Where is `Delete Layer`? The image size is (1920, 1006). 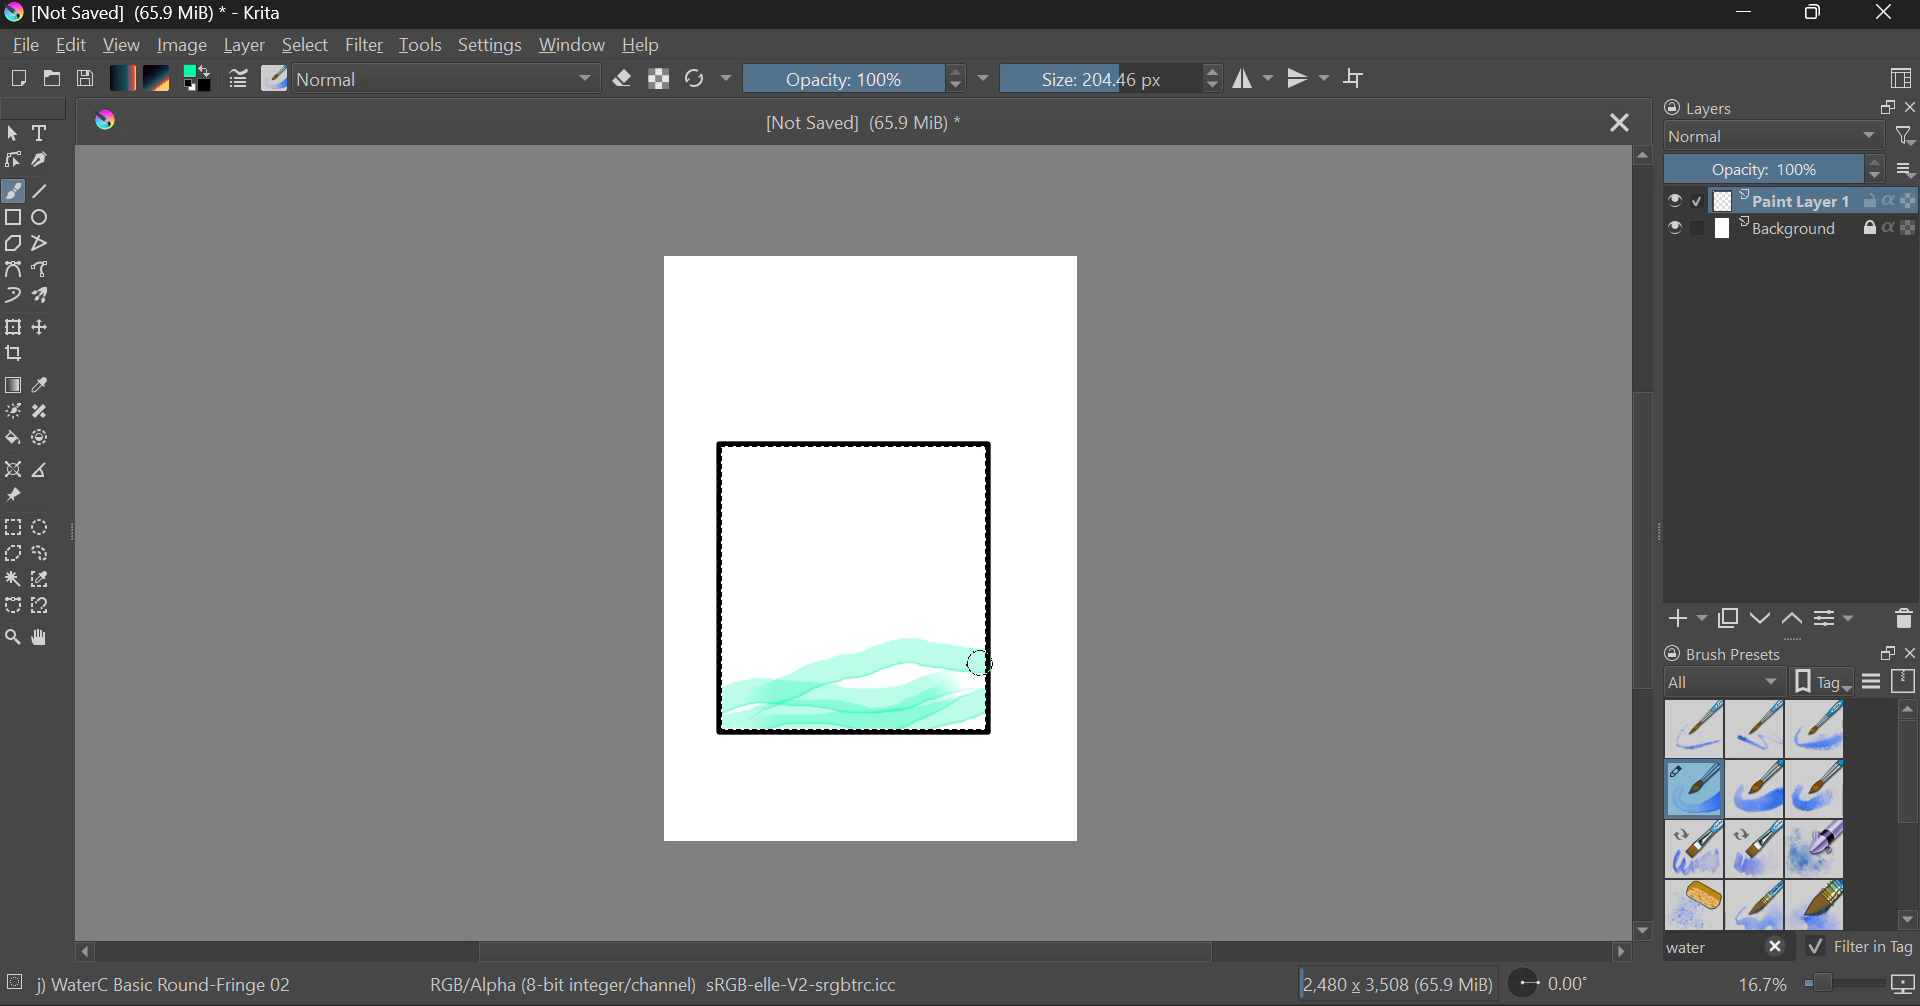
Delete Layer is located at coordinates (1904, 619).